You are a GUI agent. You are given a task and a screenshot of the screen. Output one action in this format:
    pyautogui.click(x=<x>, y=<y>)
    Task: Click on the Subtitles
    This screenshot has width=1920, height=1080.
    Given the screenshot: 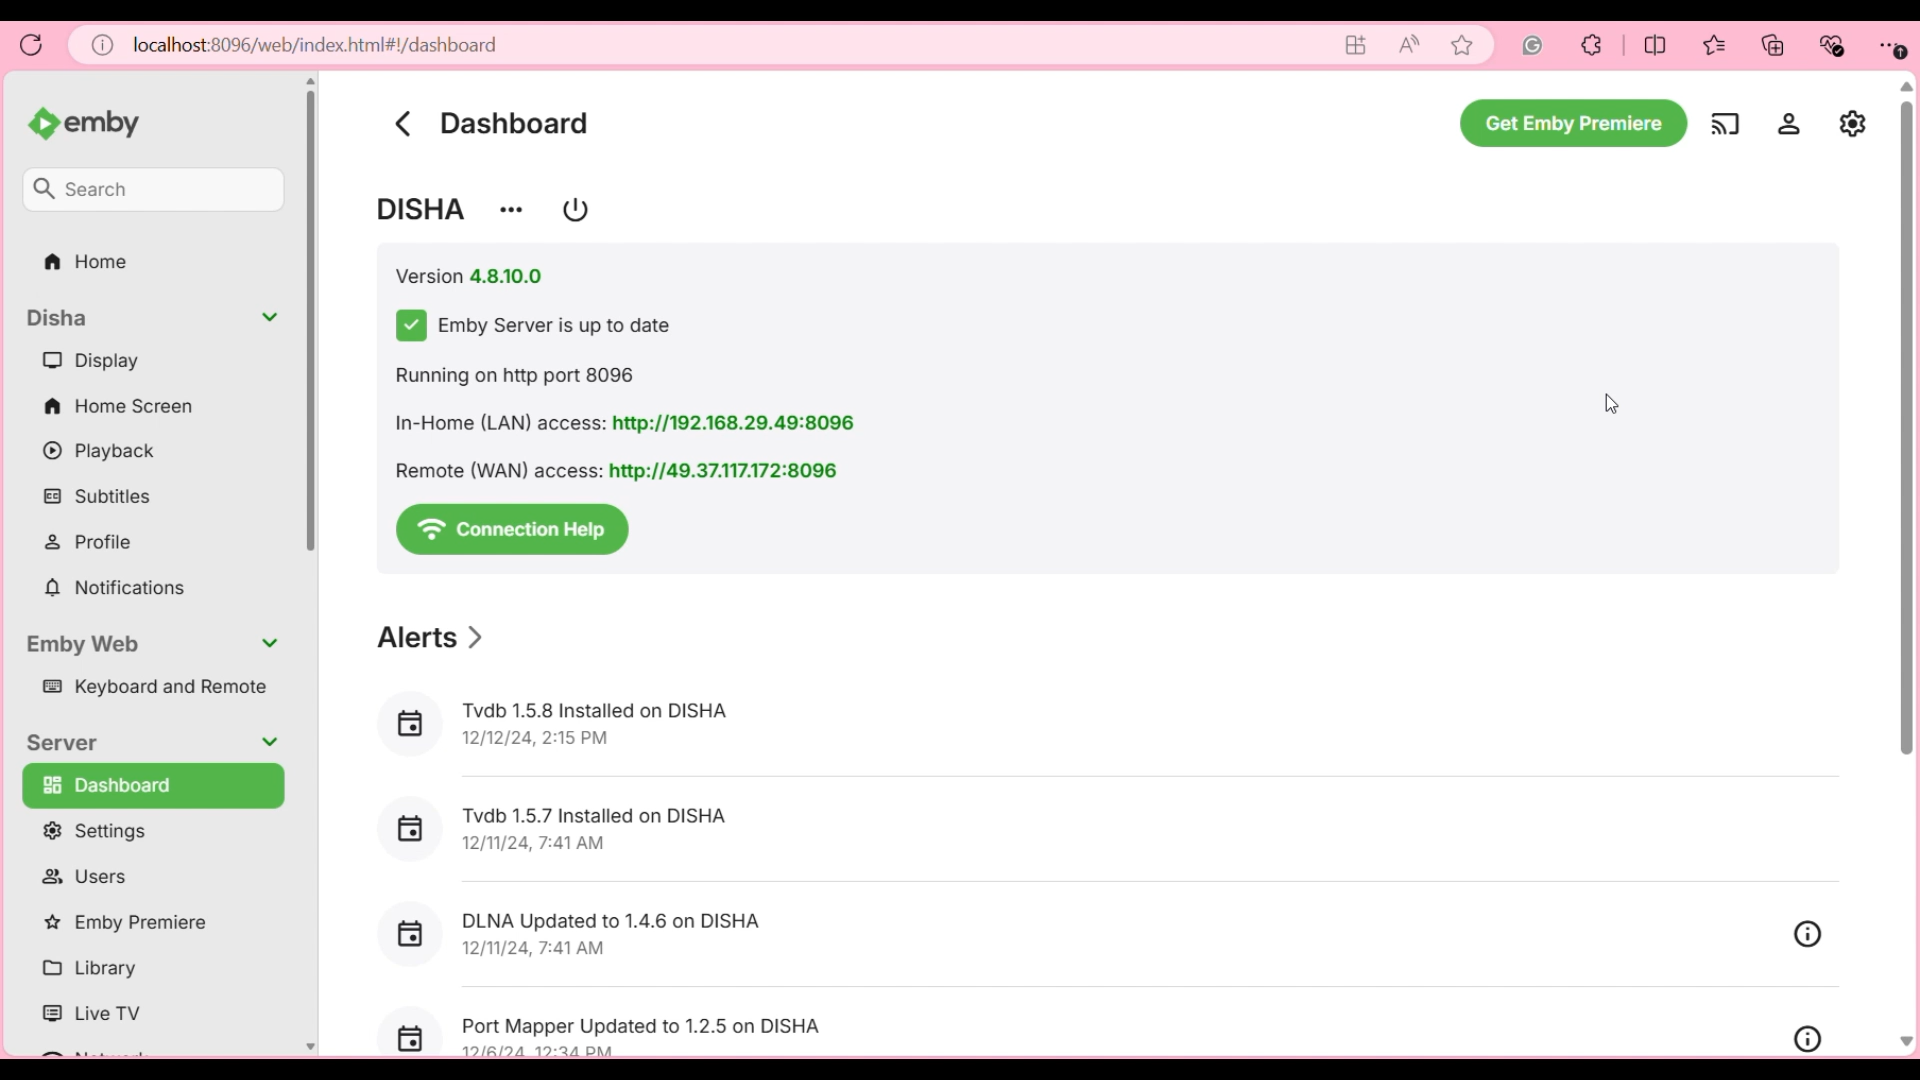 What is the action you would take?
    pyautogui.click(x=149, y=496)
    